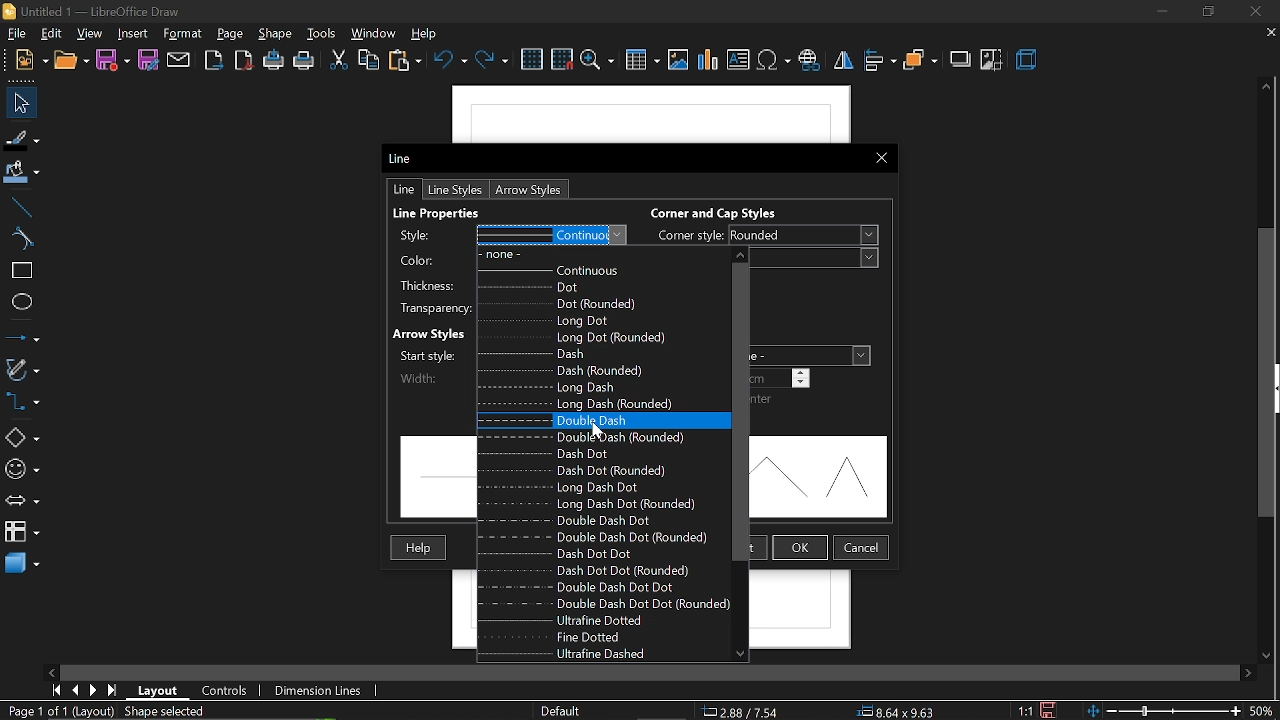 Image resolution: width=1280 pixels, height=720 pixels. What do you see at coordinates (306, 60) in the screenshot?
I see `print` at bounding box center [306, 60].